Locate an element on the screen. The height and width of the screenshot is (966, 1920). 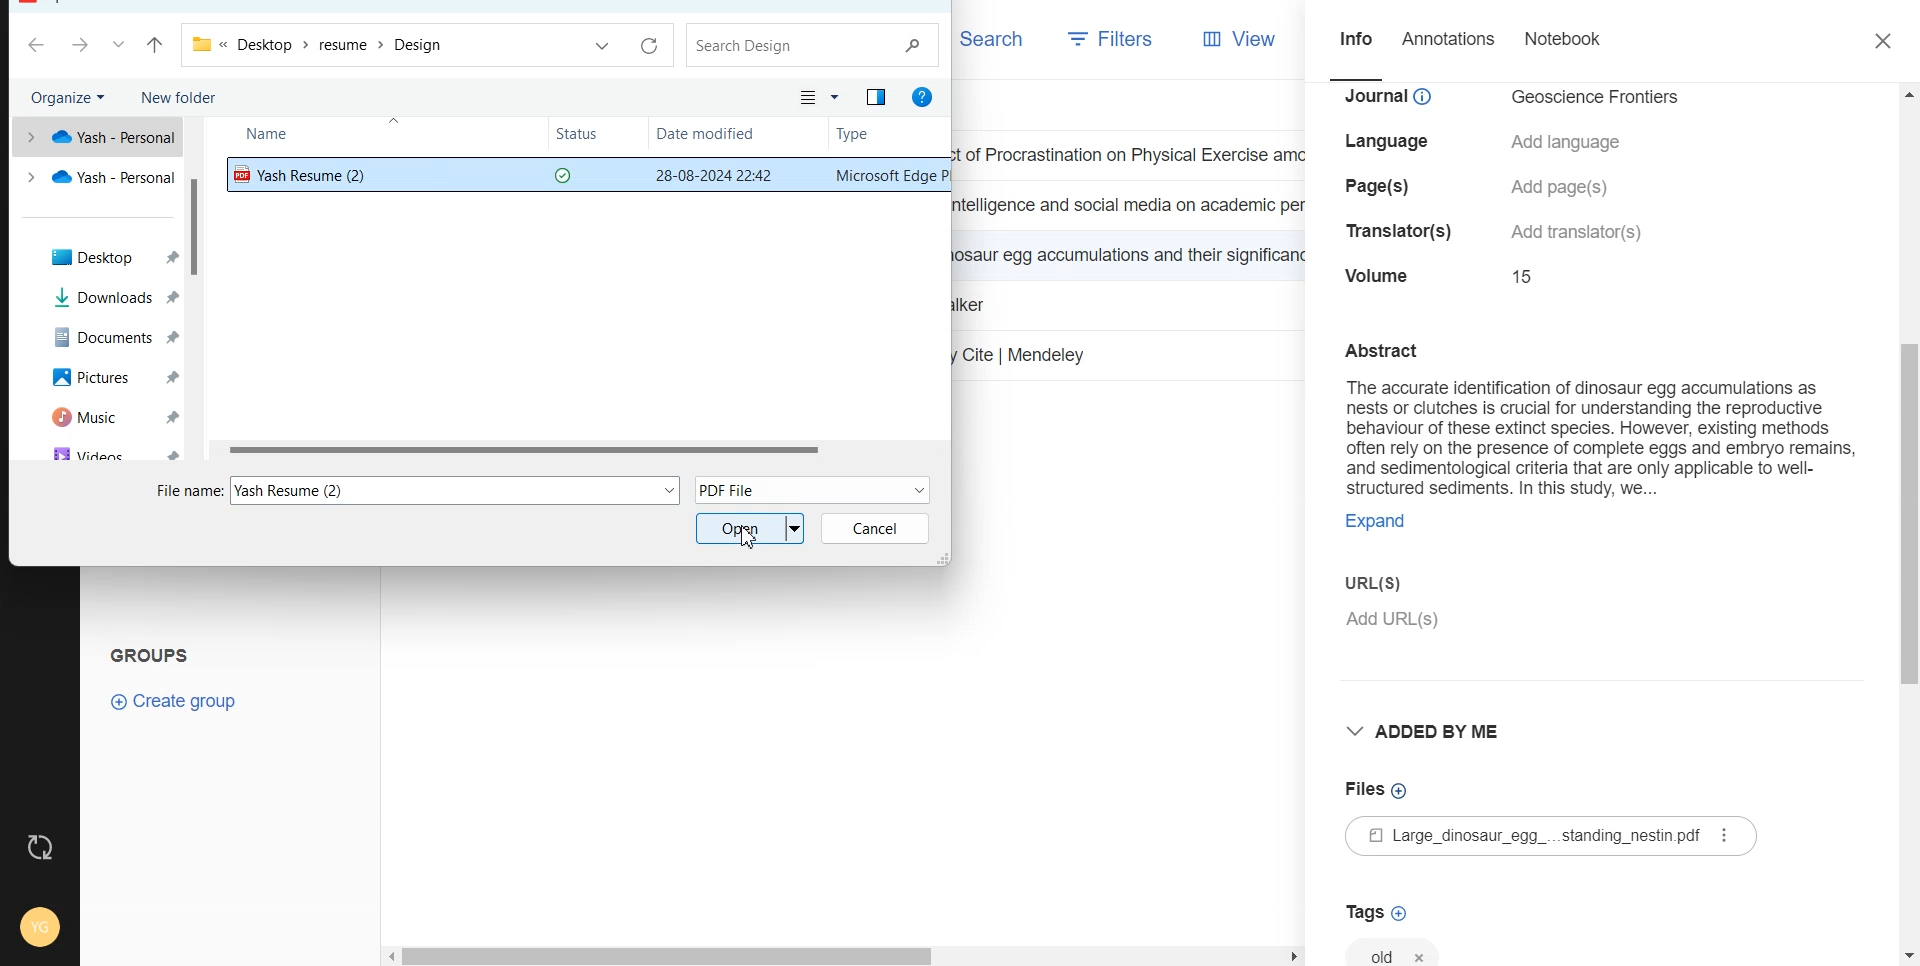
selected File is located at coordinates (582, 175).